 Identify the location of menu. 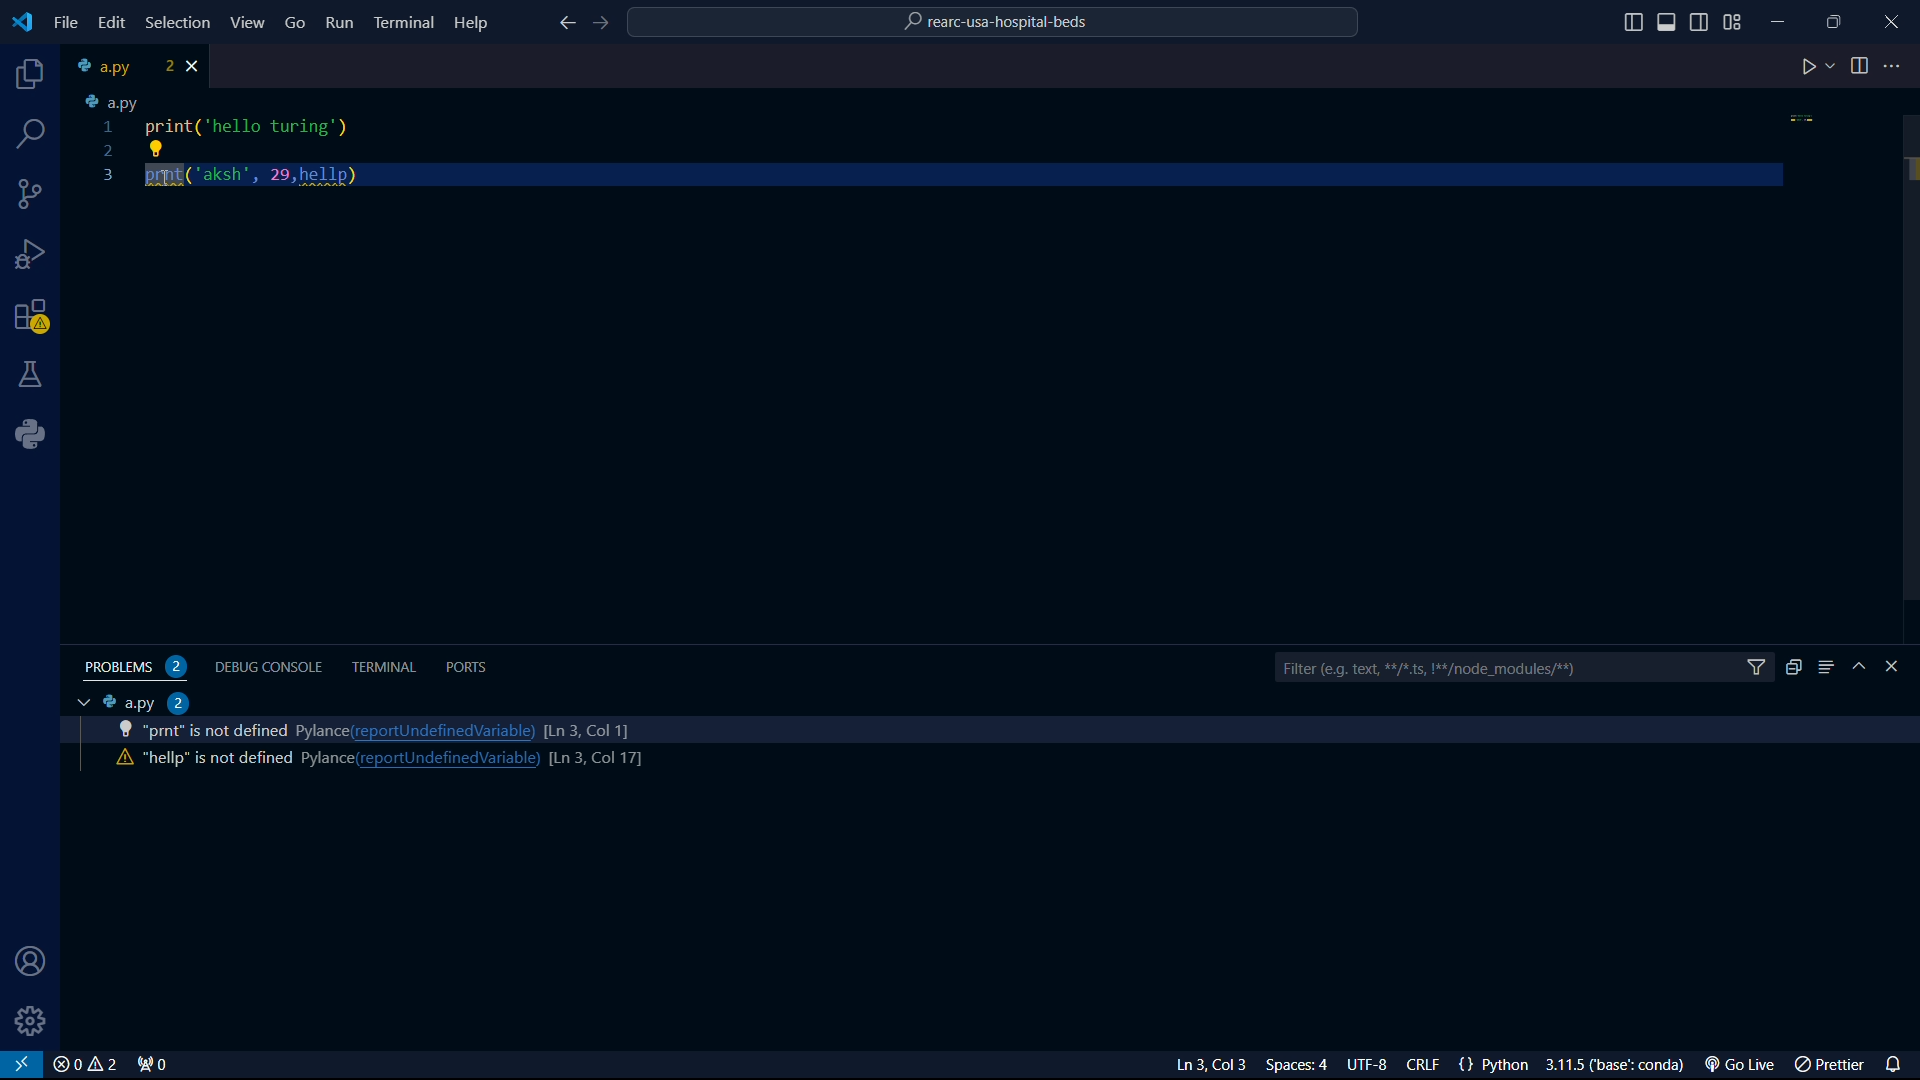
(1826, 667).